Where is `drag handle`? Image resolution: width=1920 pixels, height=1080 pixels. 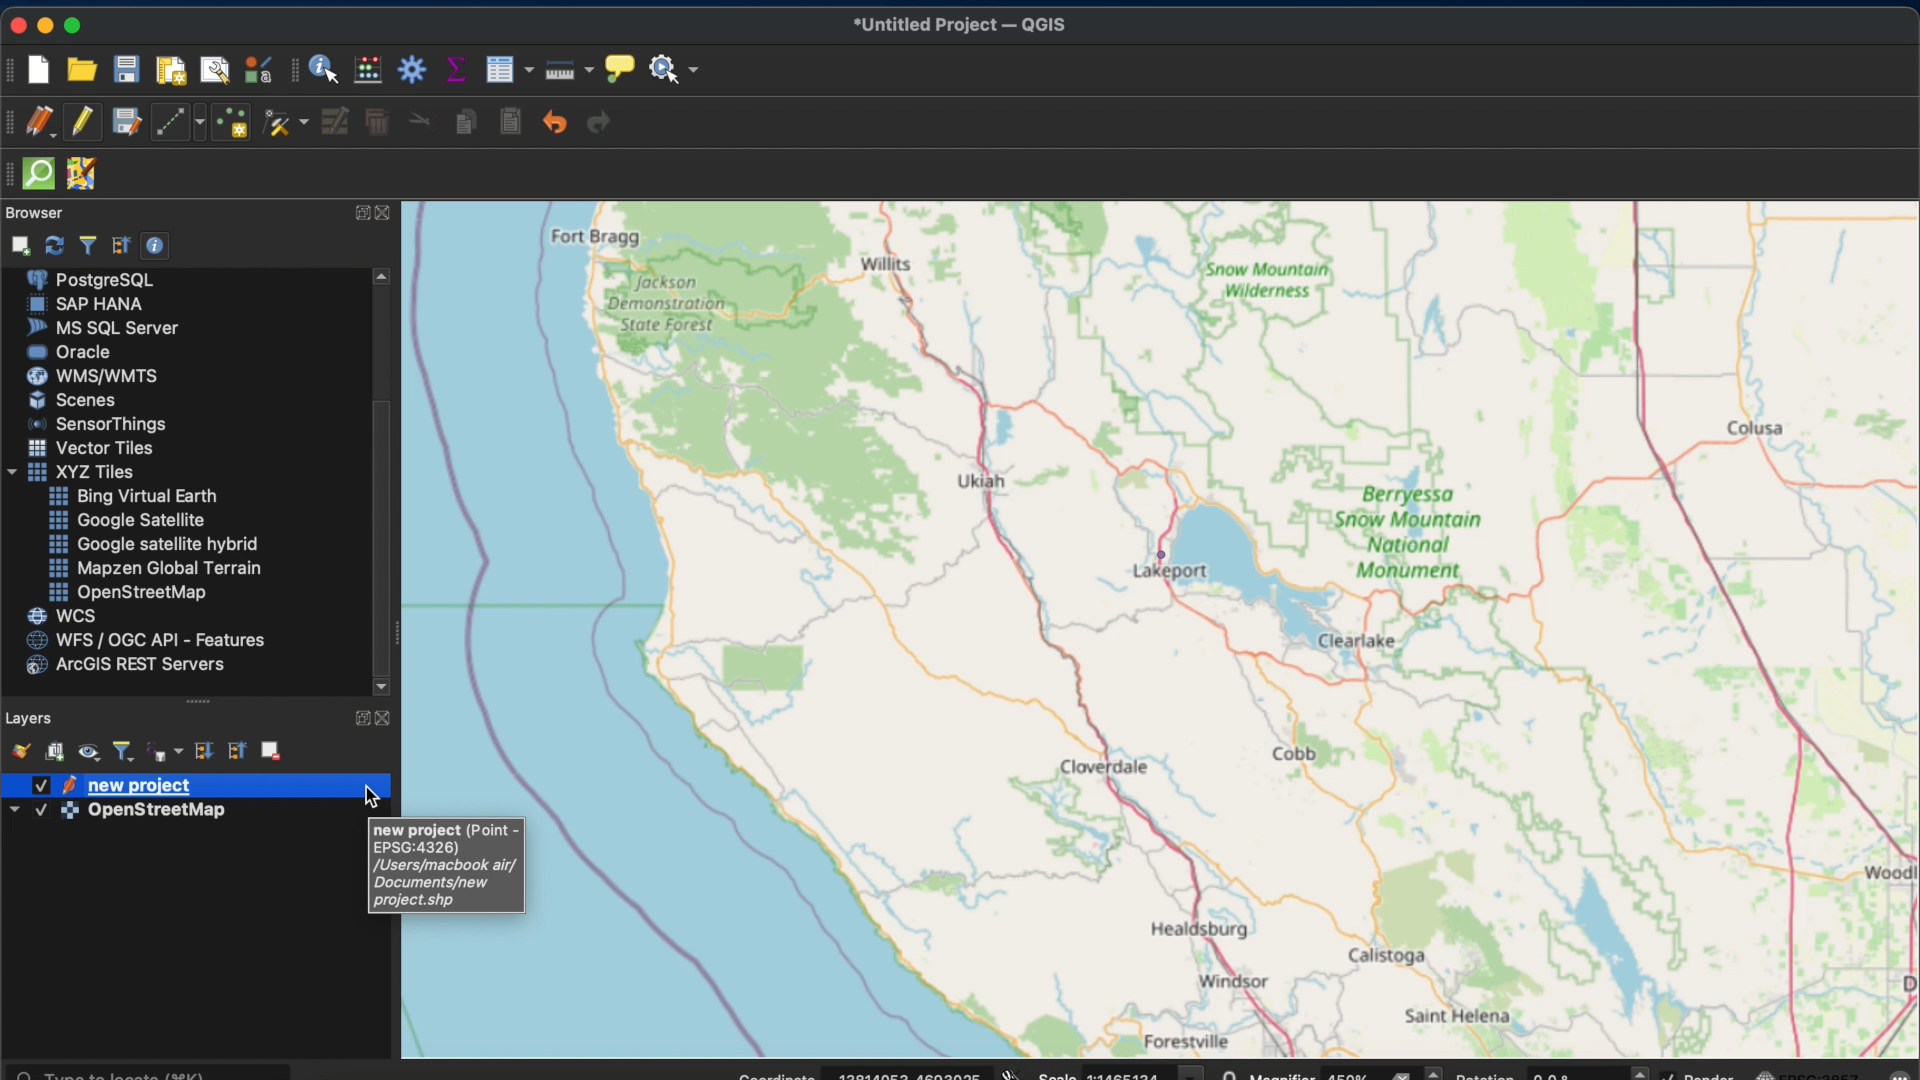
drag handle is located at coordinates (12, 176).